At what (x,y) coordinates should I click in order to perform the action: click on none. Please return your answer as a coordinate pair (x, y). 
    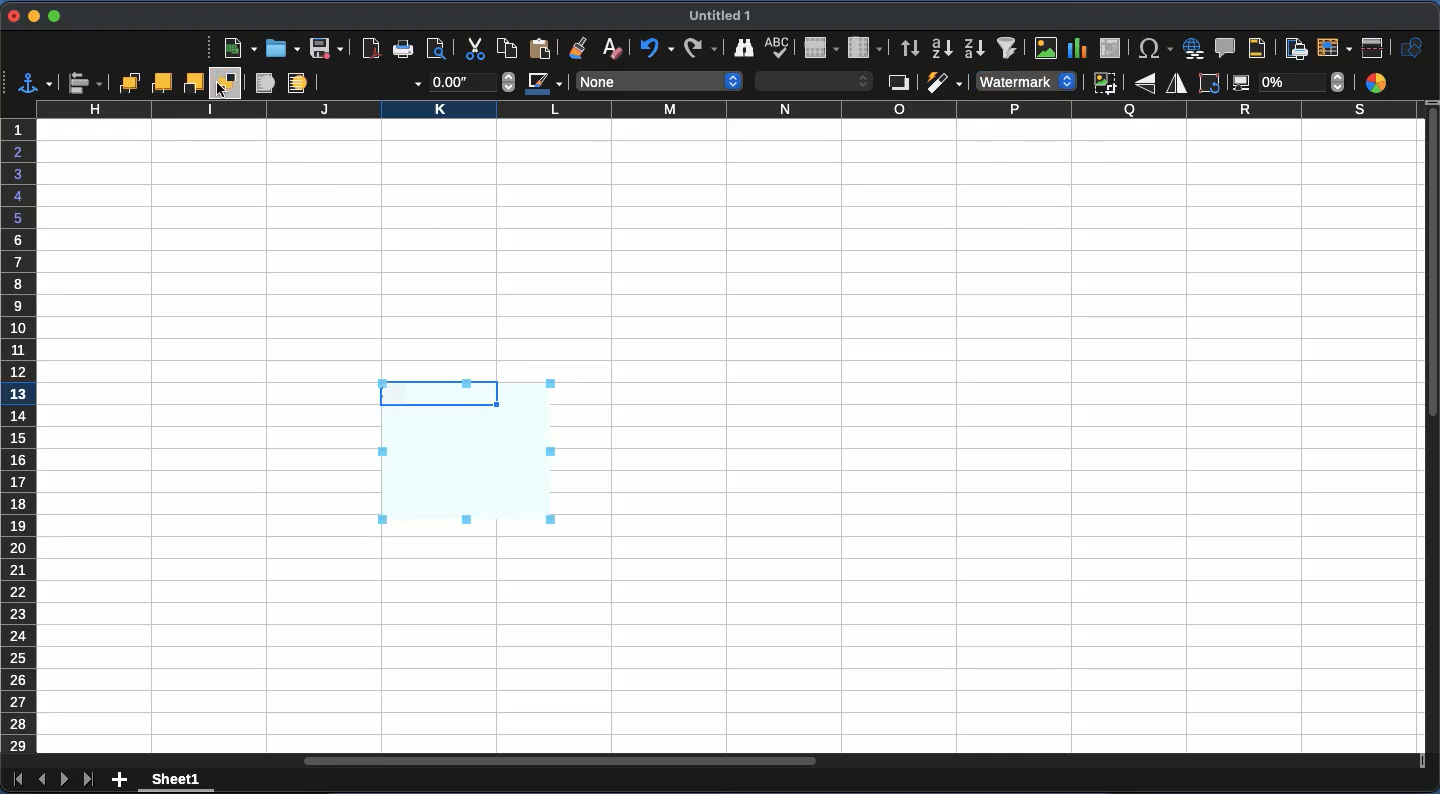
    Looking at the image, I should click on (659, 81).